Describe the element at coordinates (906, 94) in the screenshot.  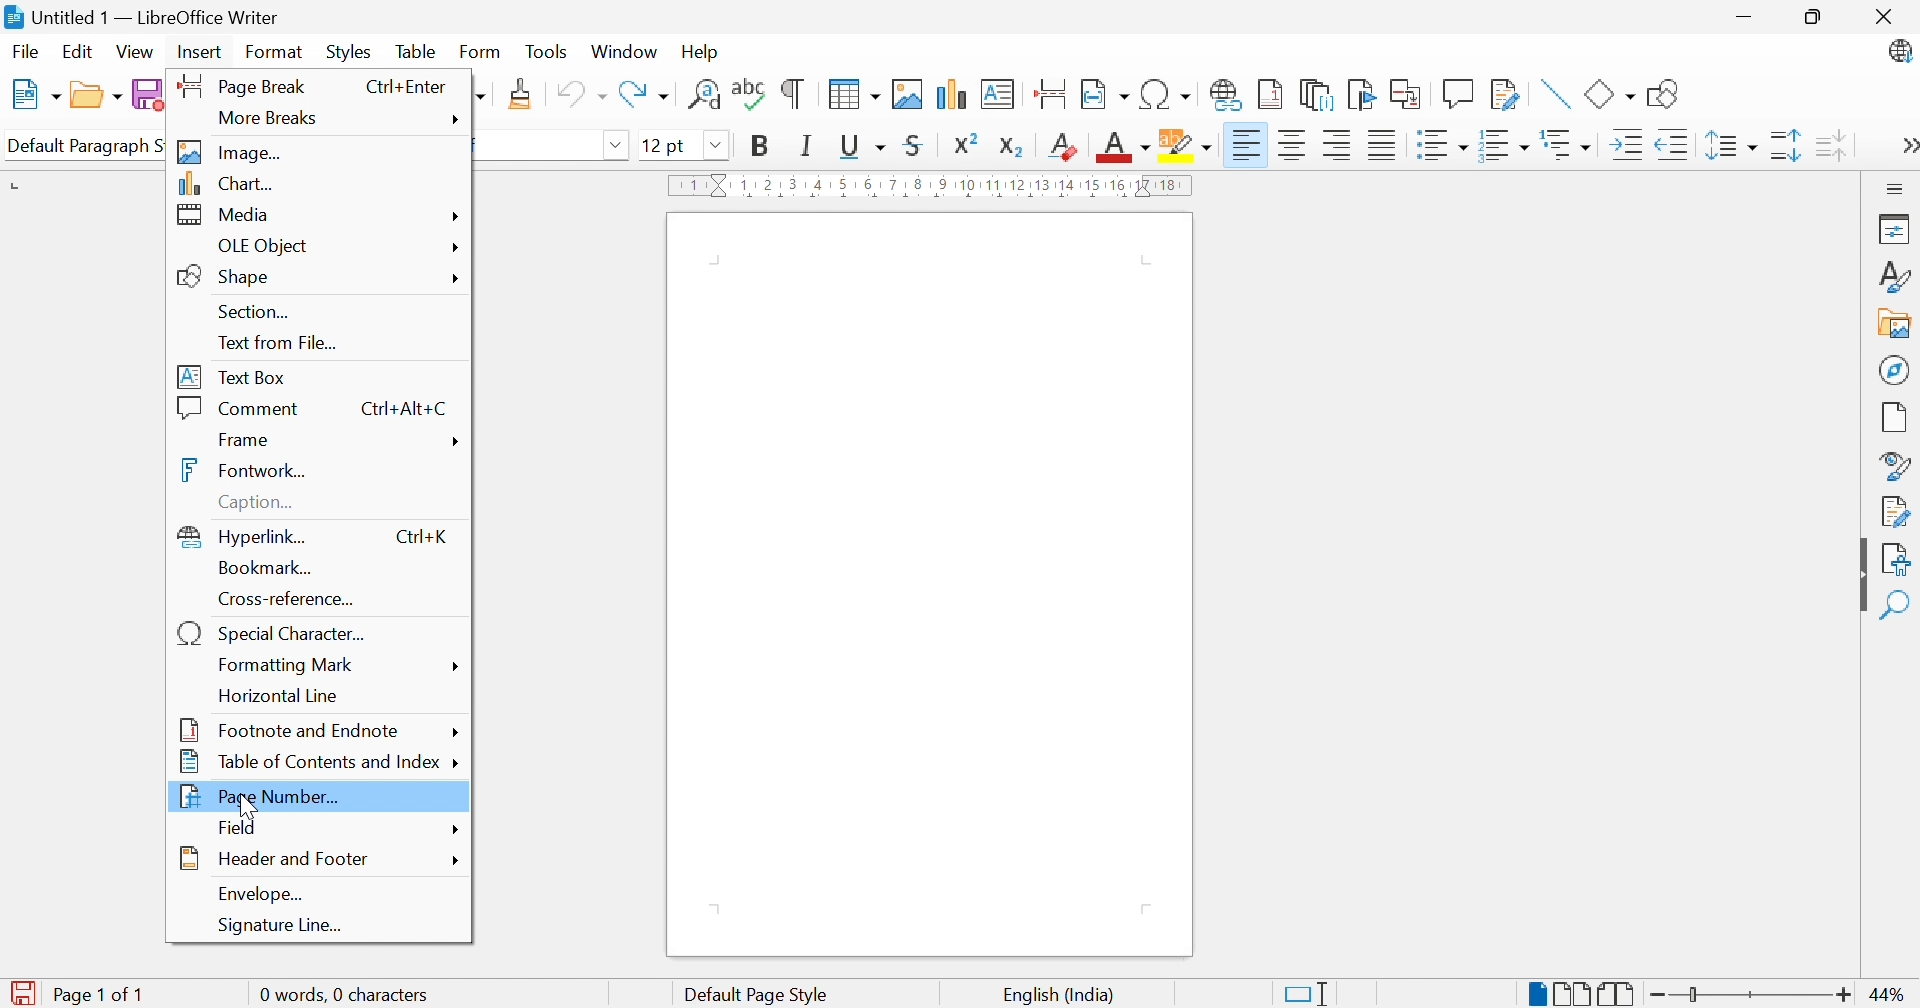
I see `Insert image` at that location.